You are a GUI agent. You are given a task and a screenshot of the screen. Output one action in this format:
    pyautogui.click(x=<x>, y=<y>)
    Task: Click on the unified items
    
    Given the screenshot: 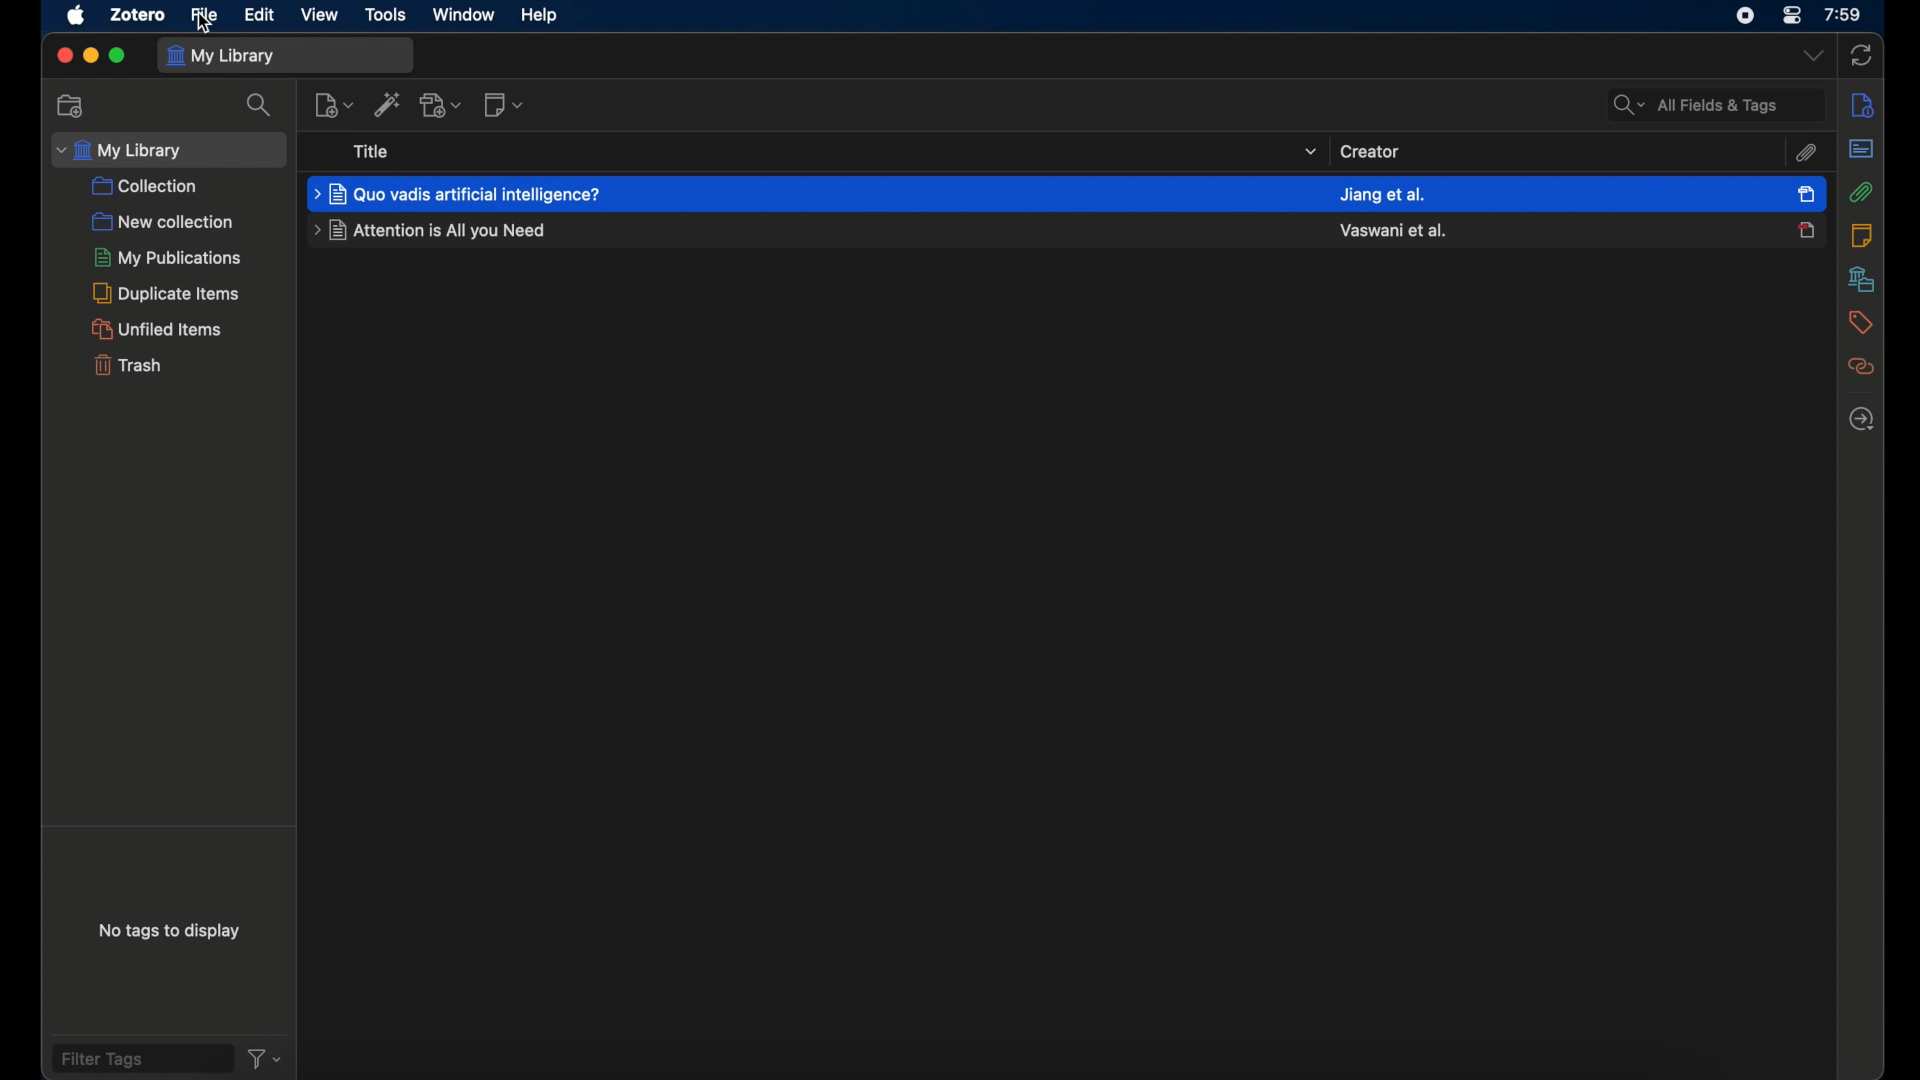 What is the action you would take?
    pyautogui.click(x=156, y=329)
    